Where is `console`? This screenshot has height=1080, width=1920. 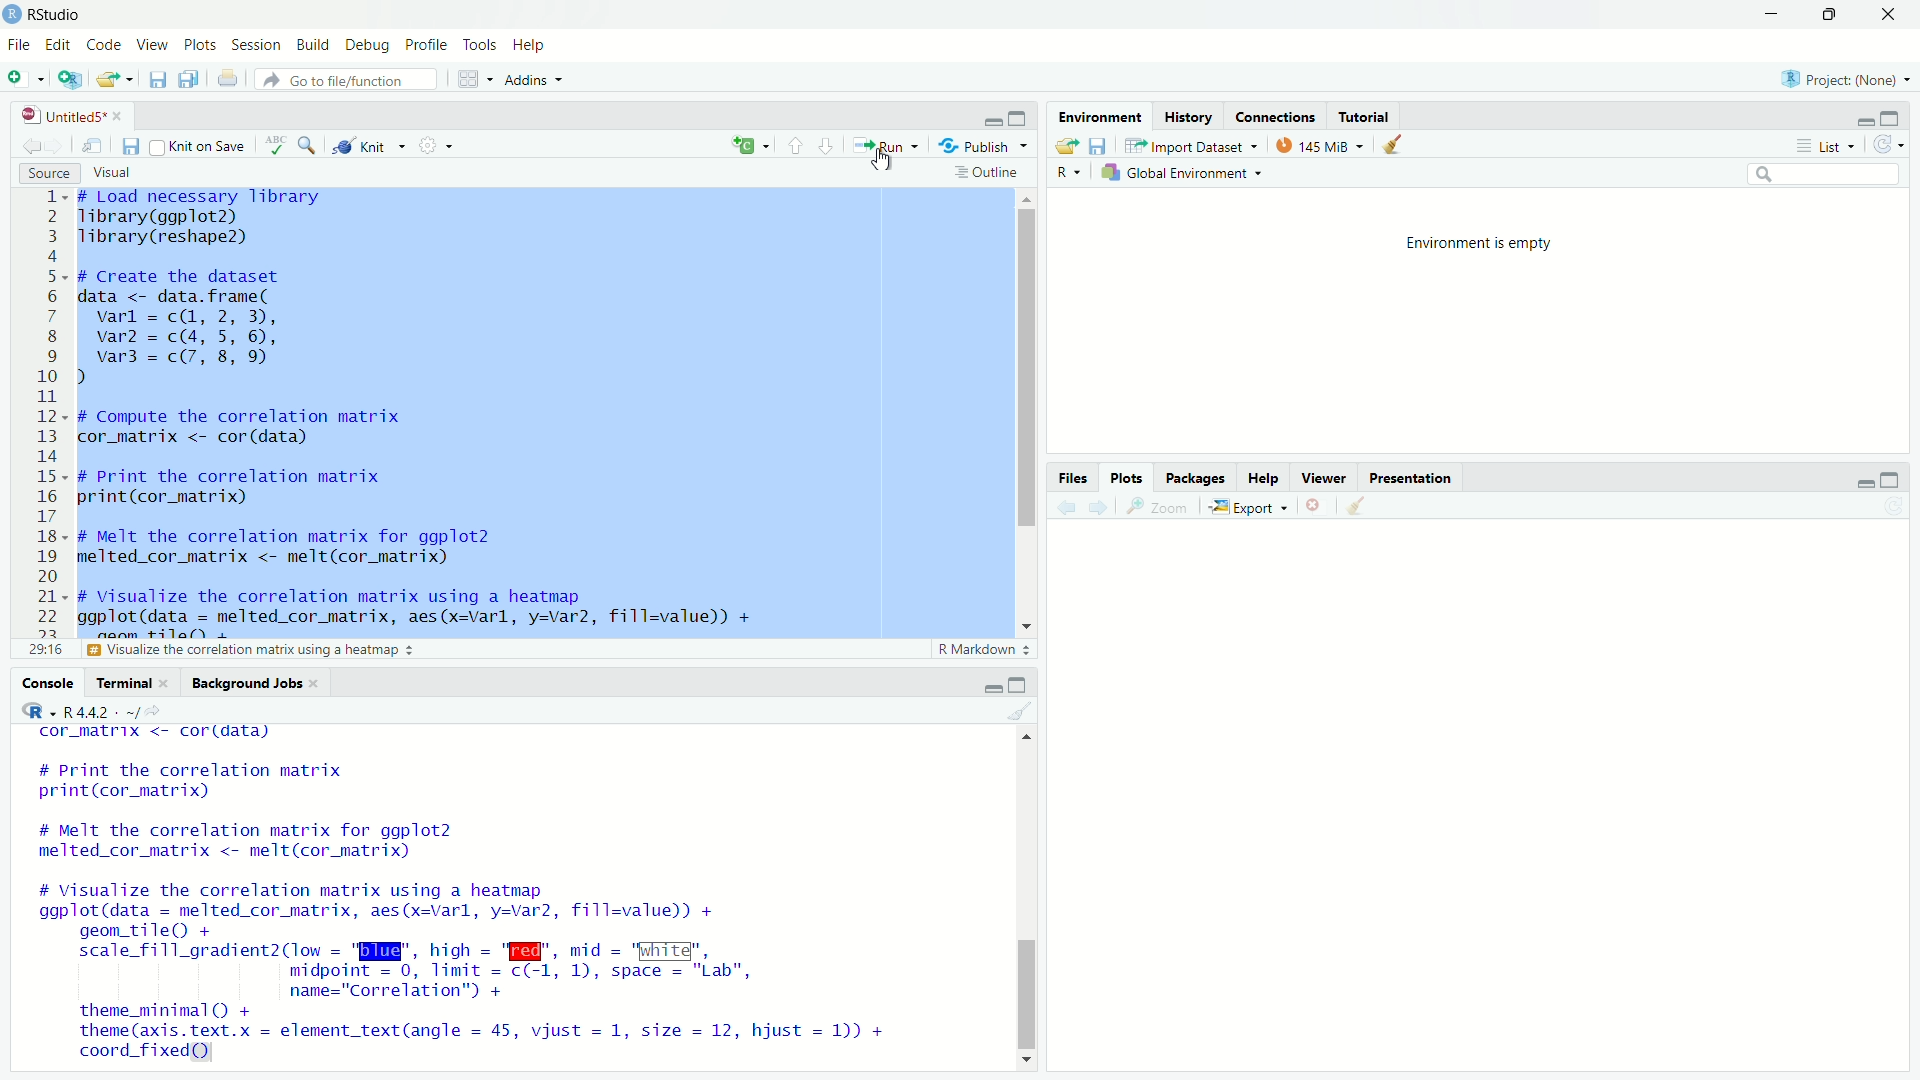
console is located at coordinates (50, 683).